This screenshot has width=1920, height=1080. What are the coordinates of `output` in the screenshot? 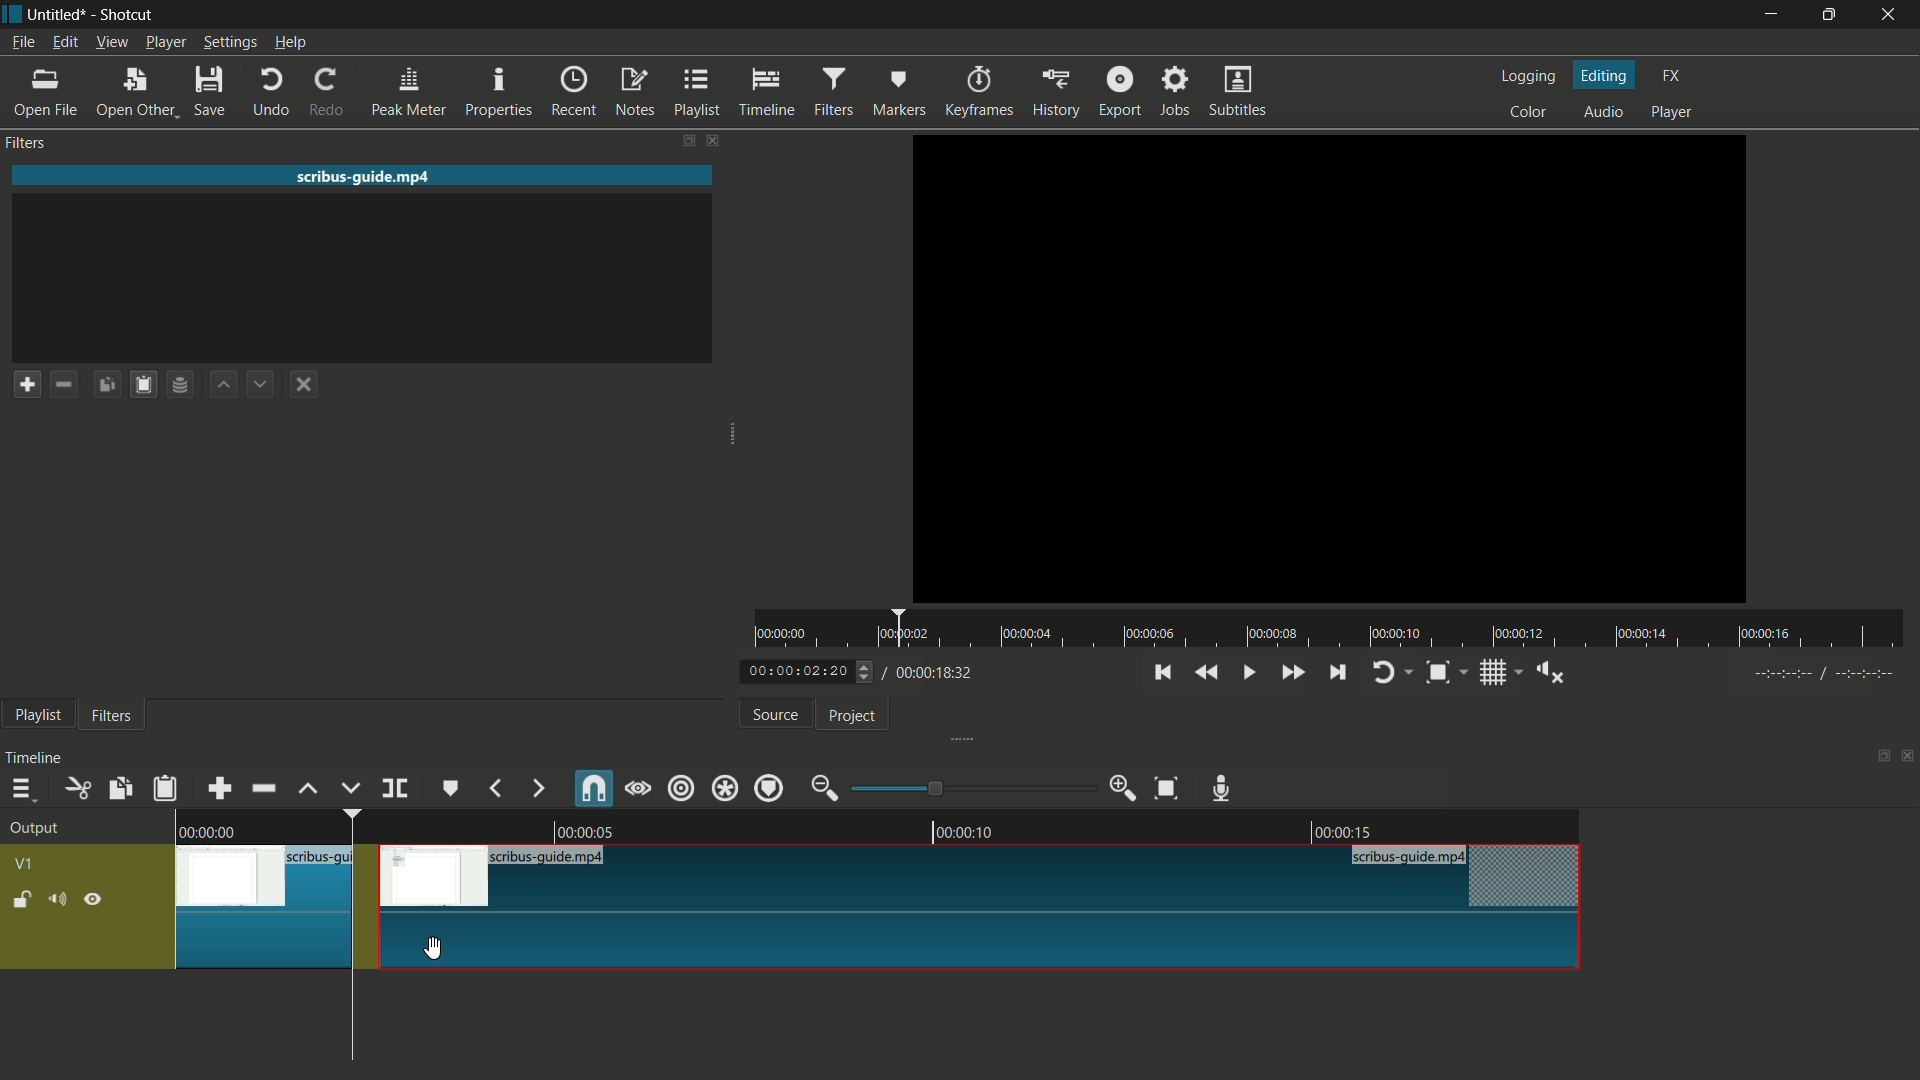 It's located at (34, 829).